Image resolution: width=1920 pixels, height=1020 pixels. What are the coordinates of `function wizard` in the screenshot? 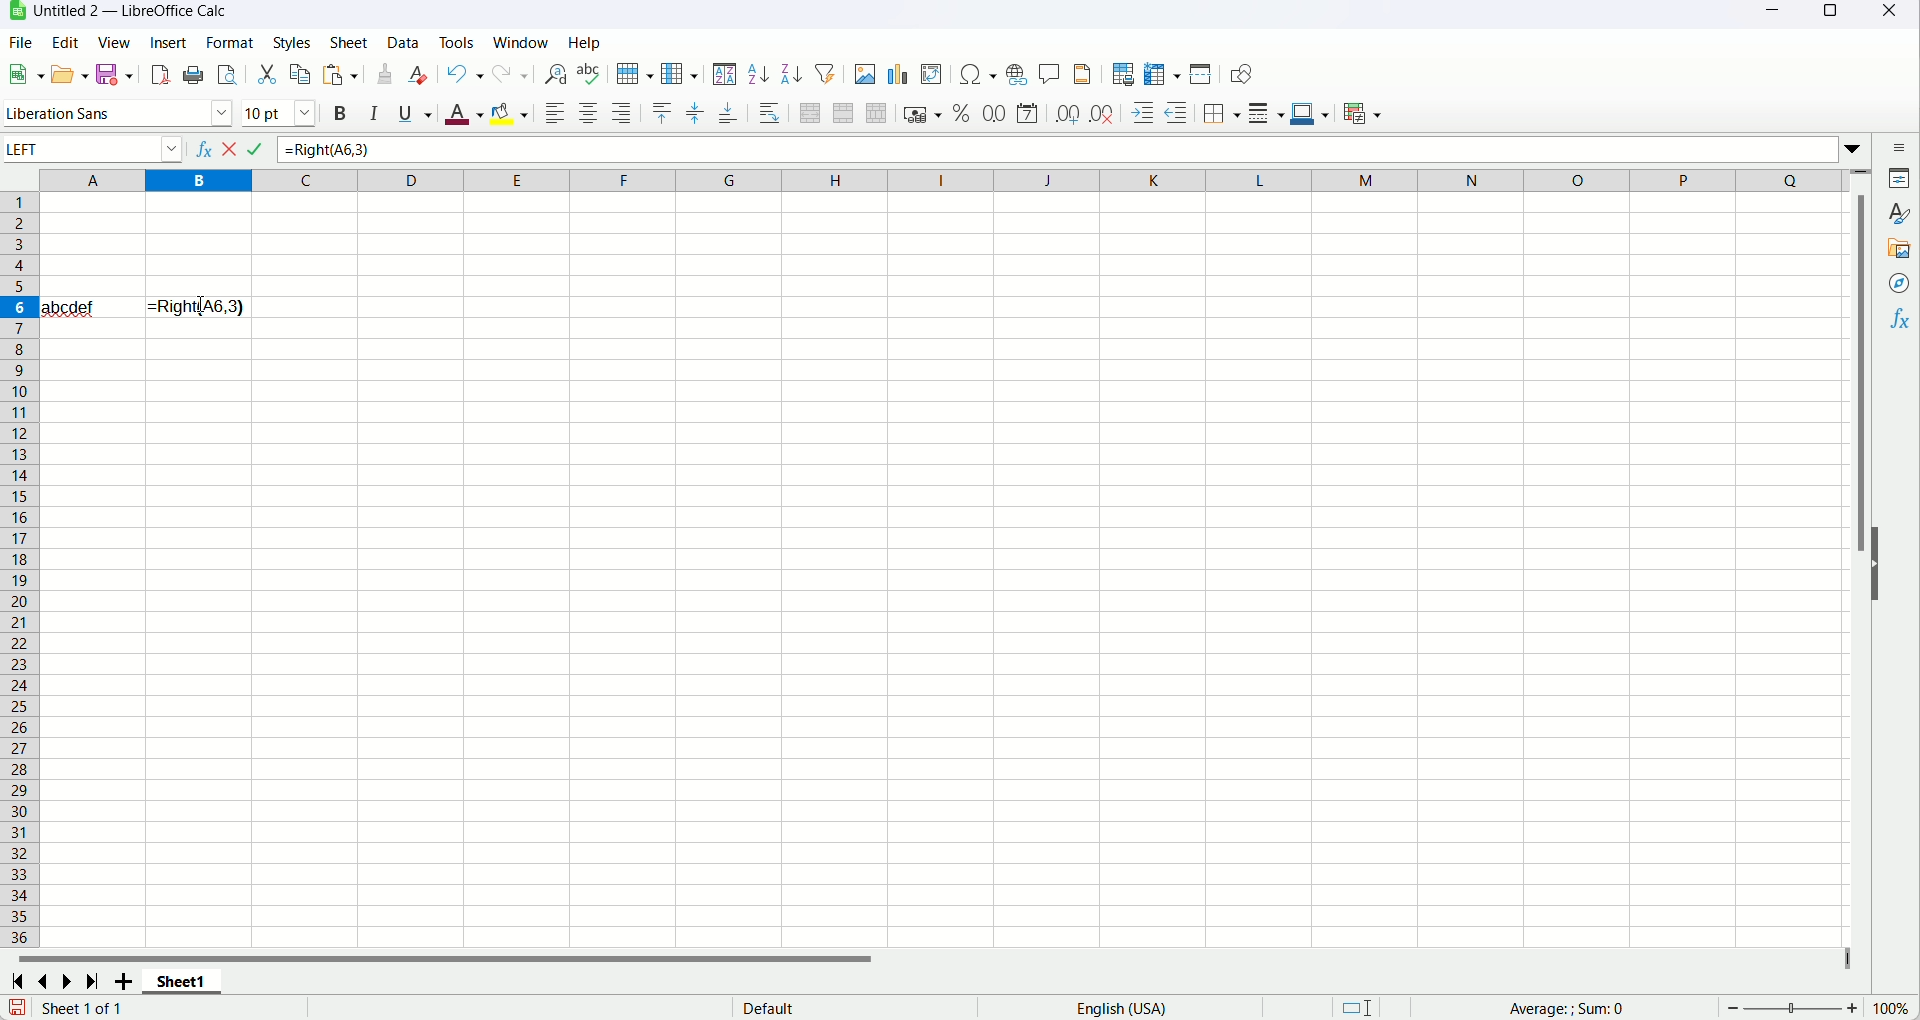 It's located at (200, 149).